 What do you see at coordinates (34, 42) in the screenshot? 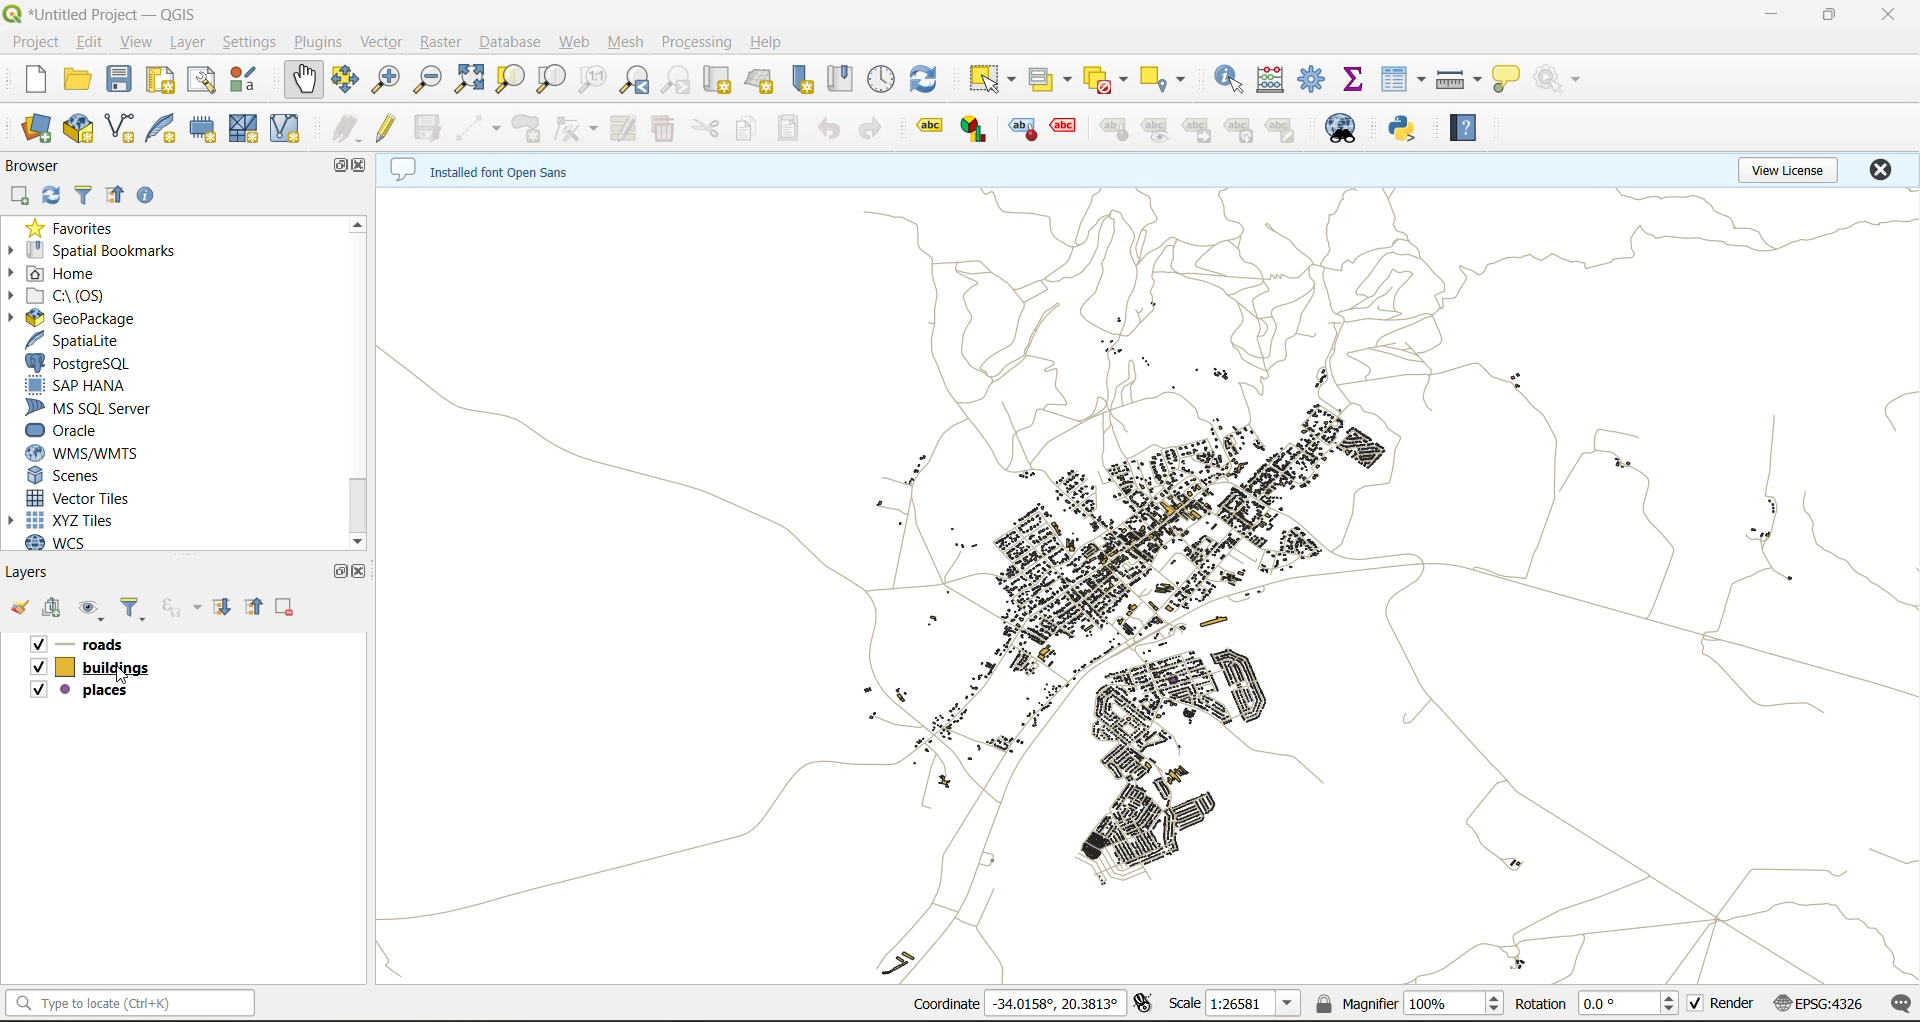
I see `project` at bounding box center [34, 42].